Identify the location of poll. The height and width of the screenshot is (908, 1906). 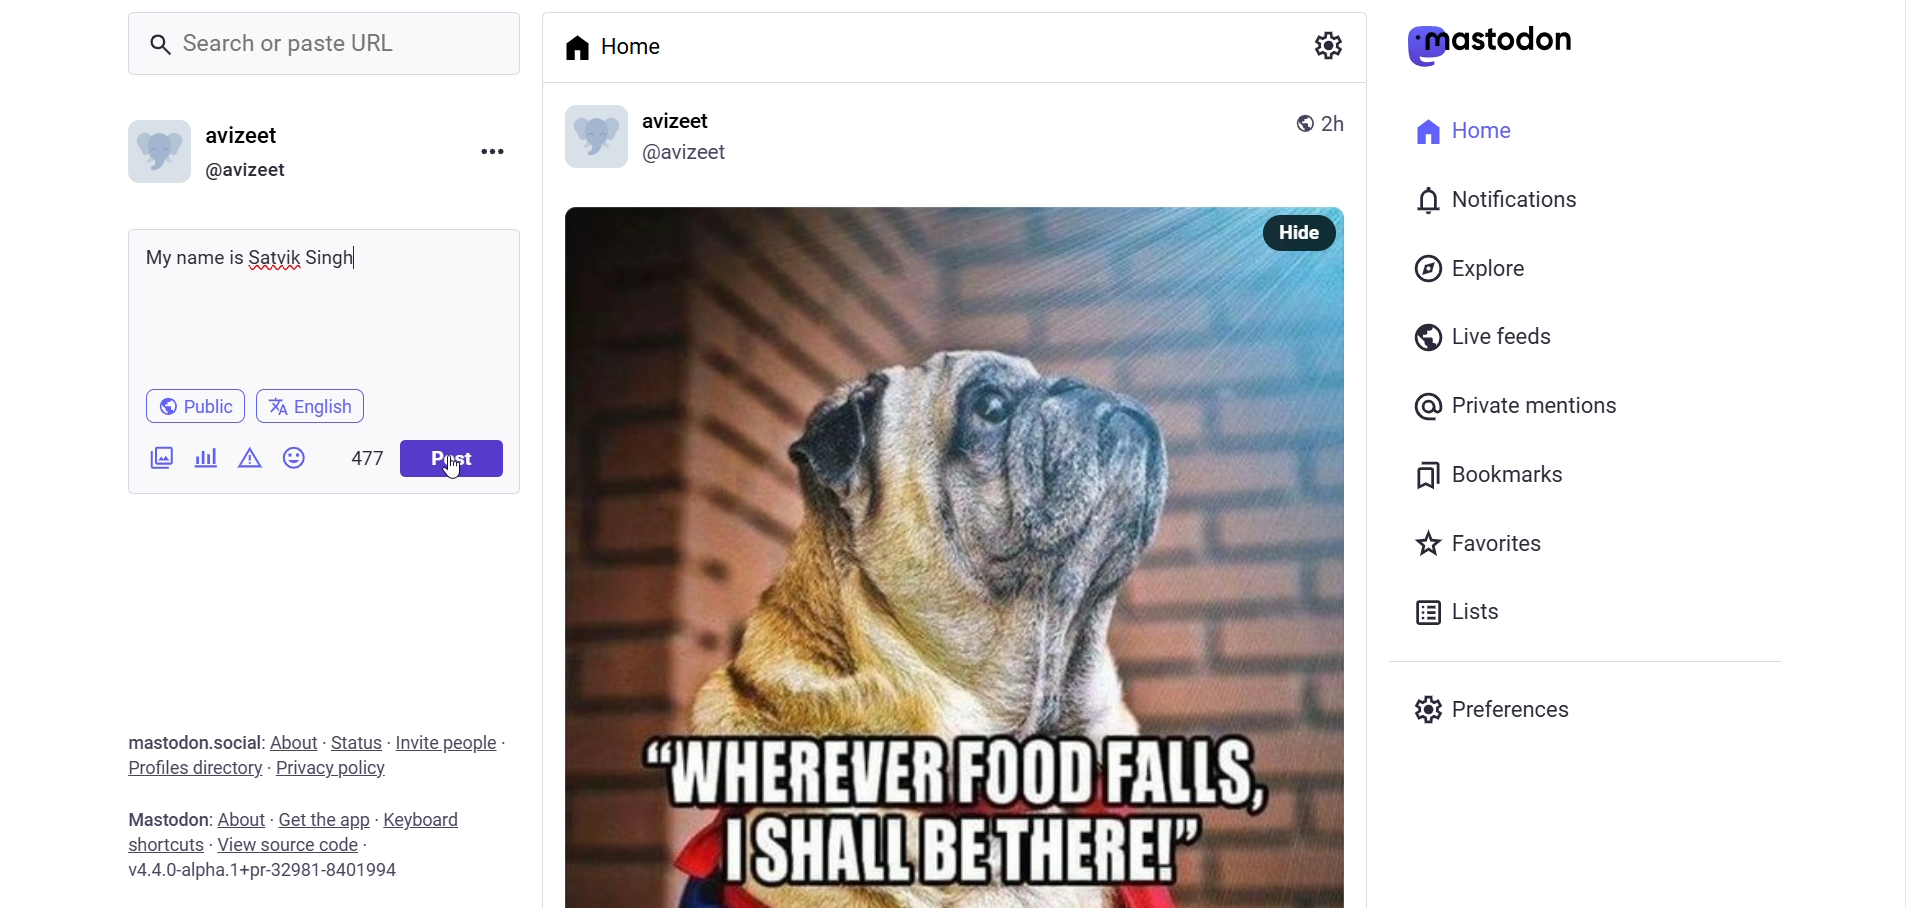
(202, 459).